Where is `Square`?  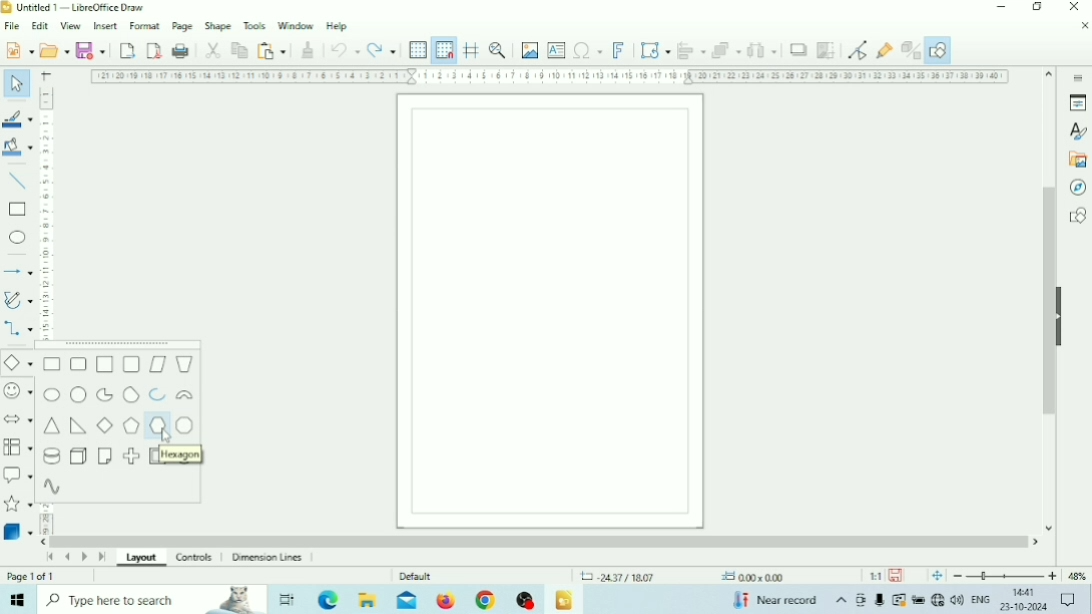 Square is located at coordinates (105, 364).